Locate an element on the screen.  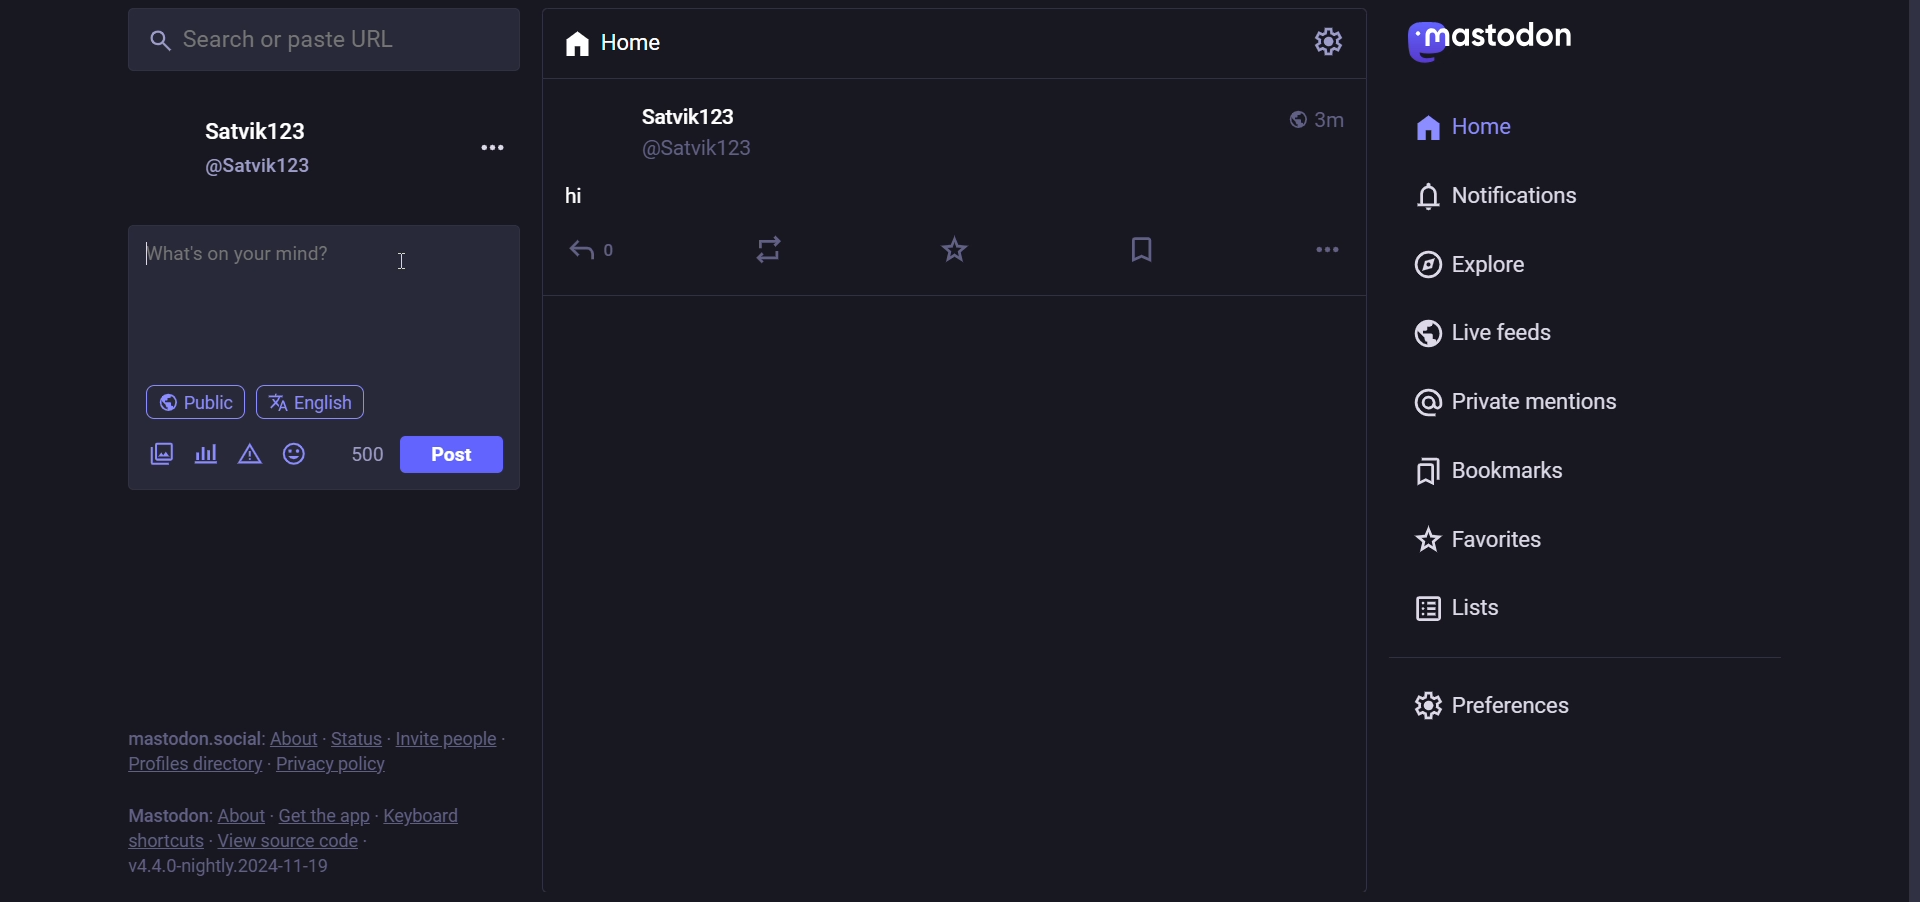
boost is located at coordinates (774, 244).